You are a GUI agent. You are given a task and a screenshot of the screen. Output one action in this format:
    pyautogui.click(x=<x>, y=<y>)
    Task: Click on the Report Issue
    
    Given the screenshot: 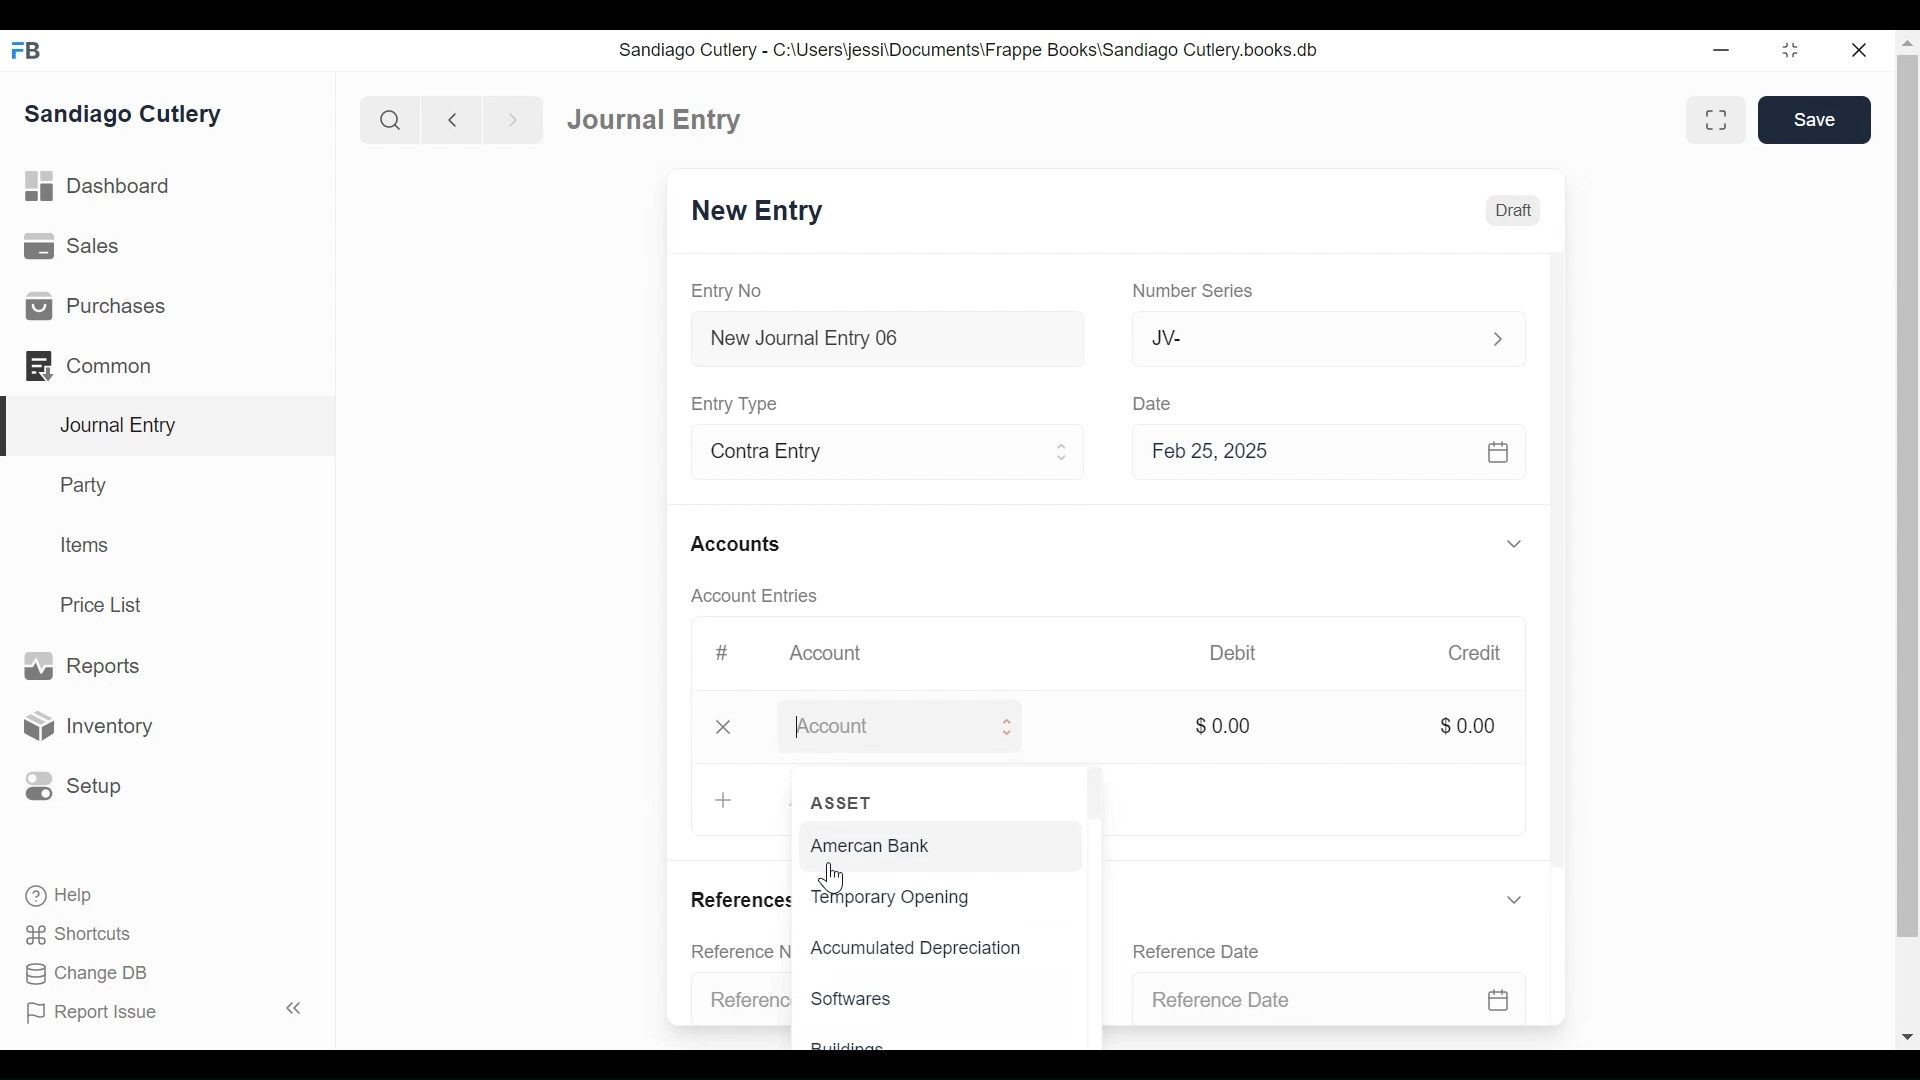 What is the action you would take?
    pyautogui.click(x=168, y=1011)
    